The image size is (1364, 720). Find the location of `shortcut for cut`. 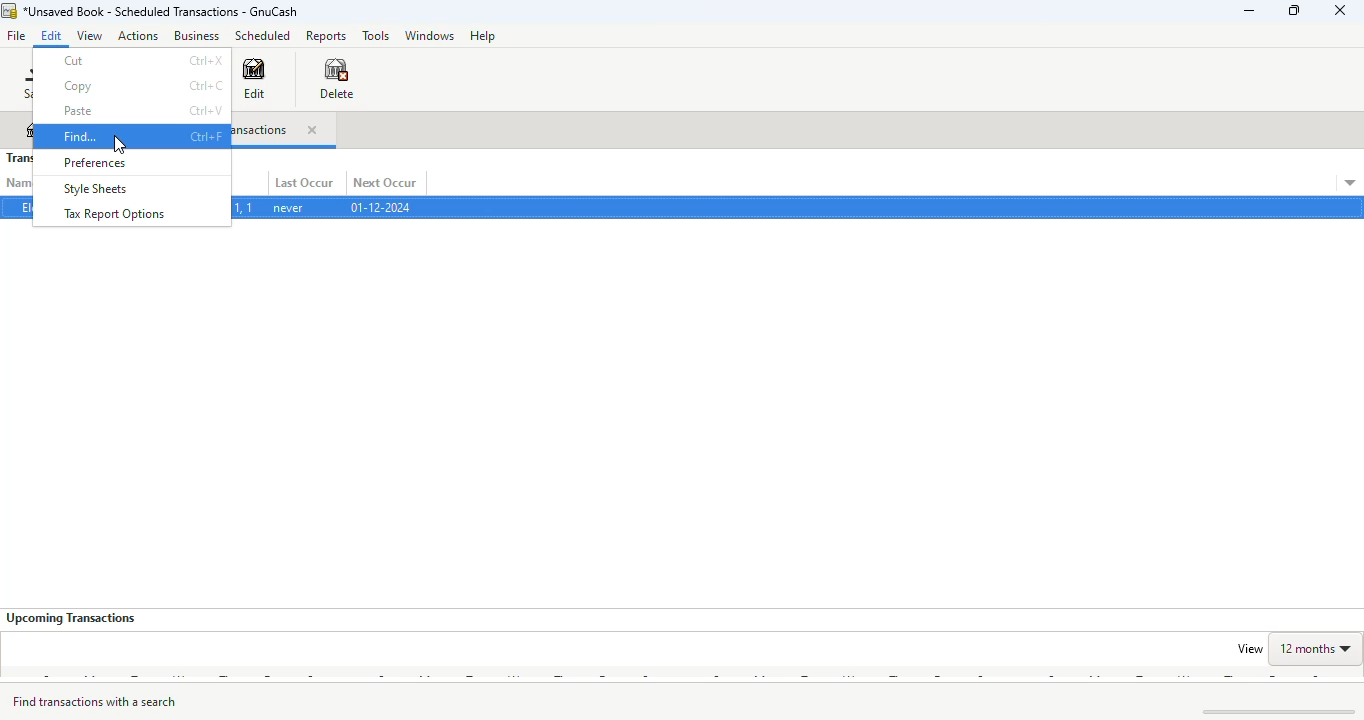

shortcut for cut is located at coordinates (205, 61).